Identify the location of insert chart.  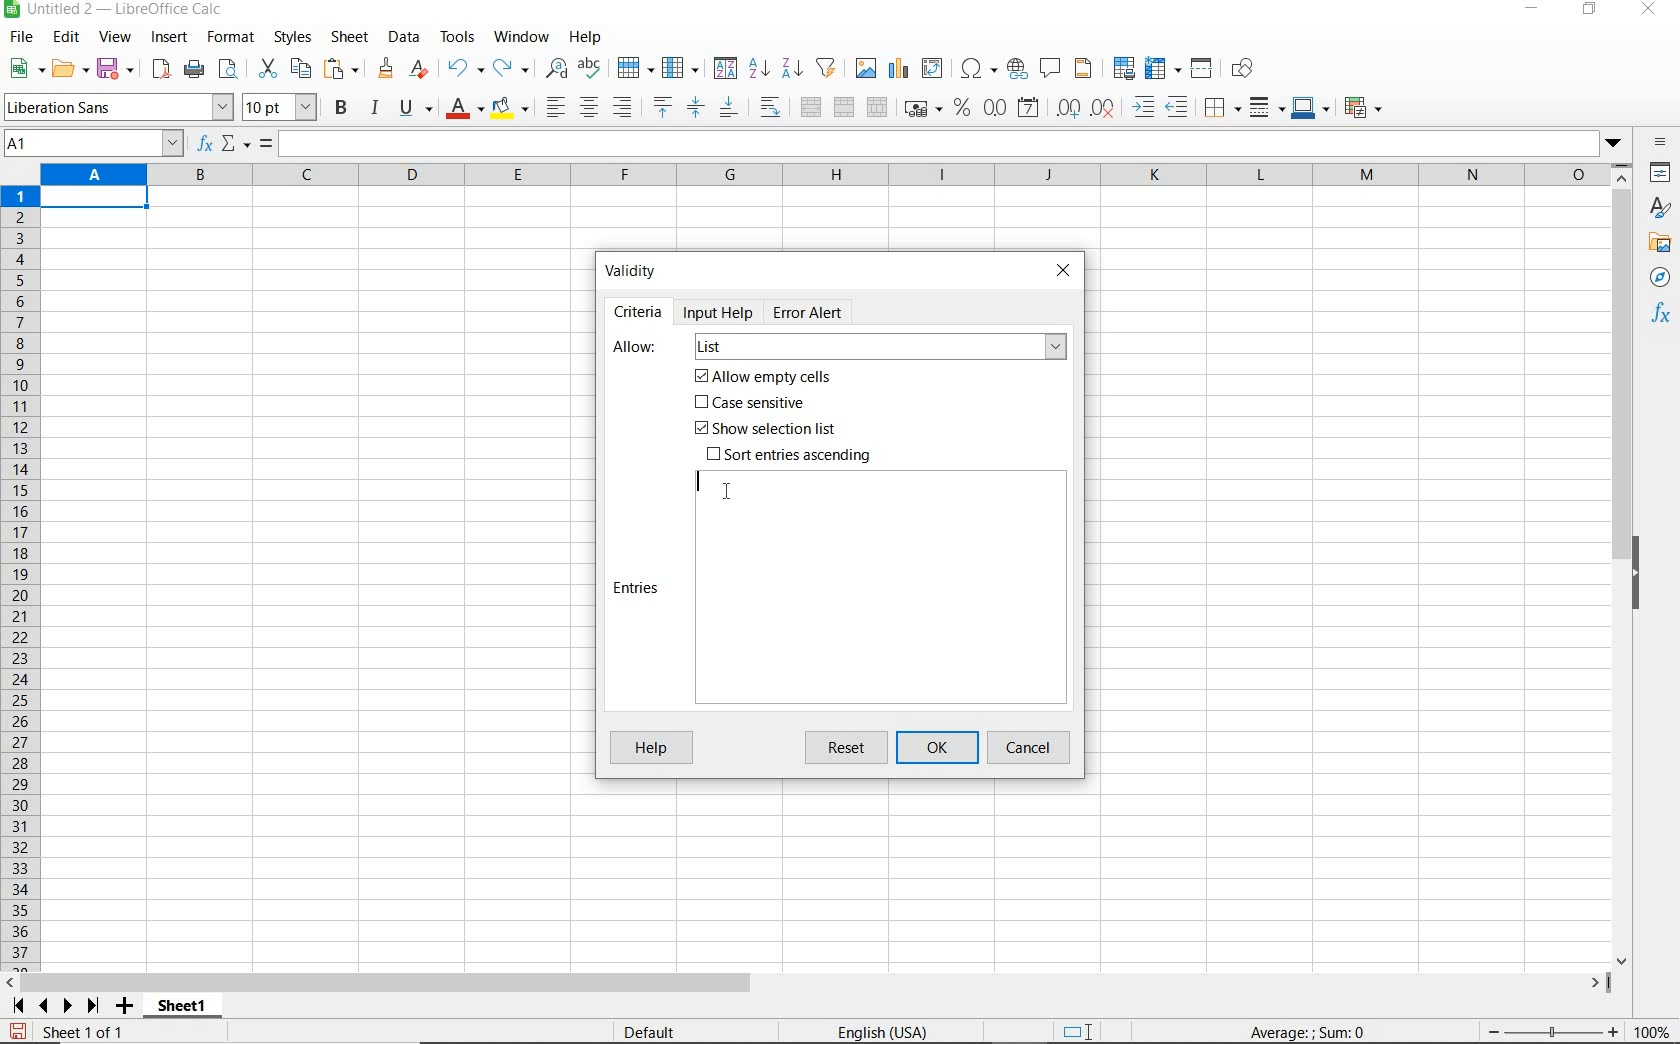
(899, 69).